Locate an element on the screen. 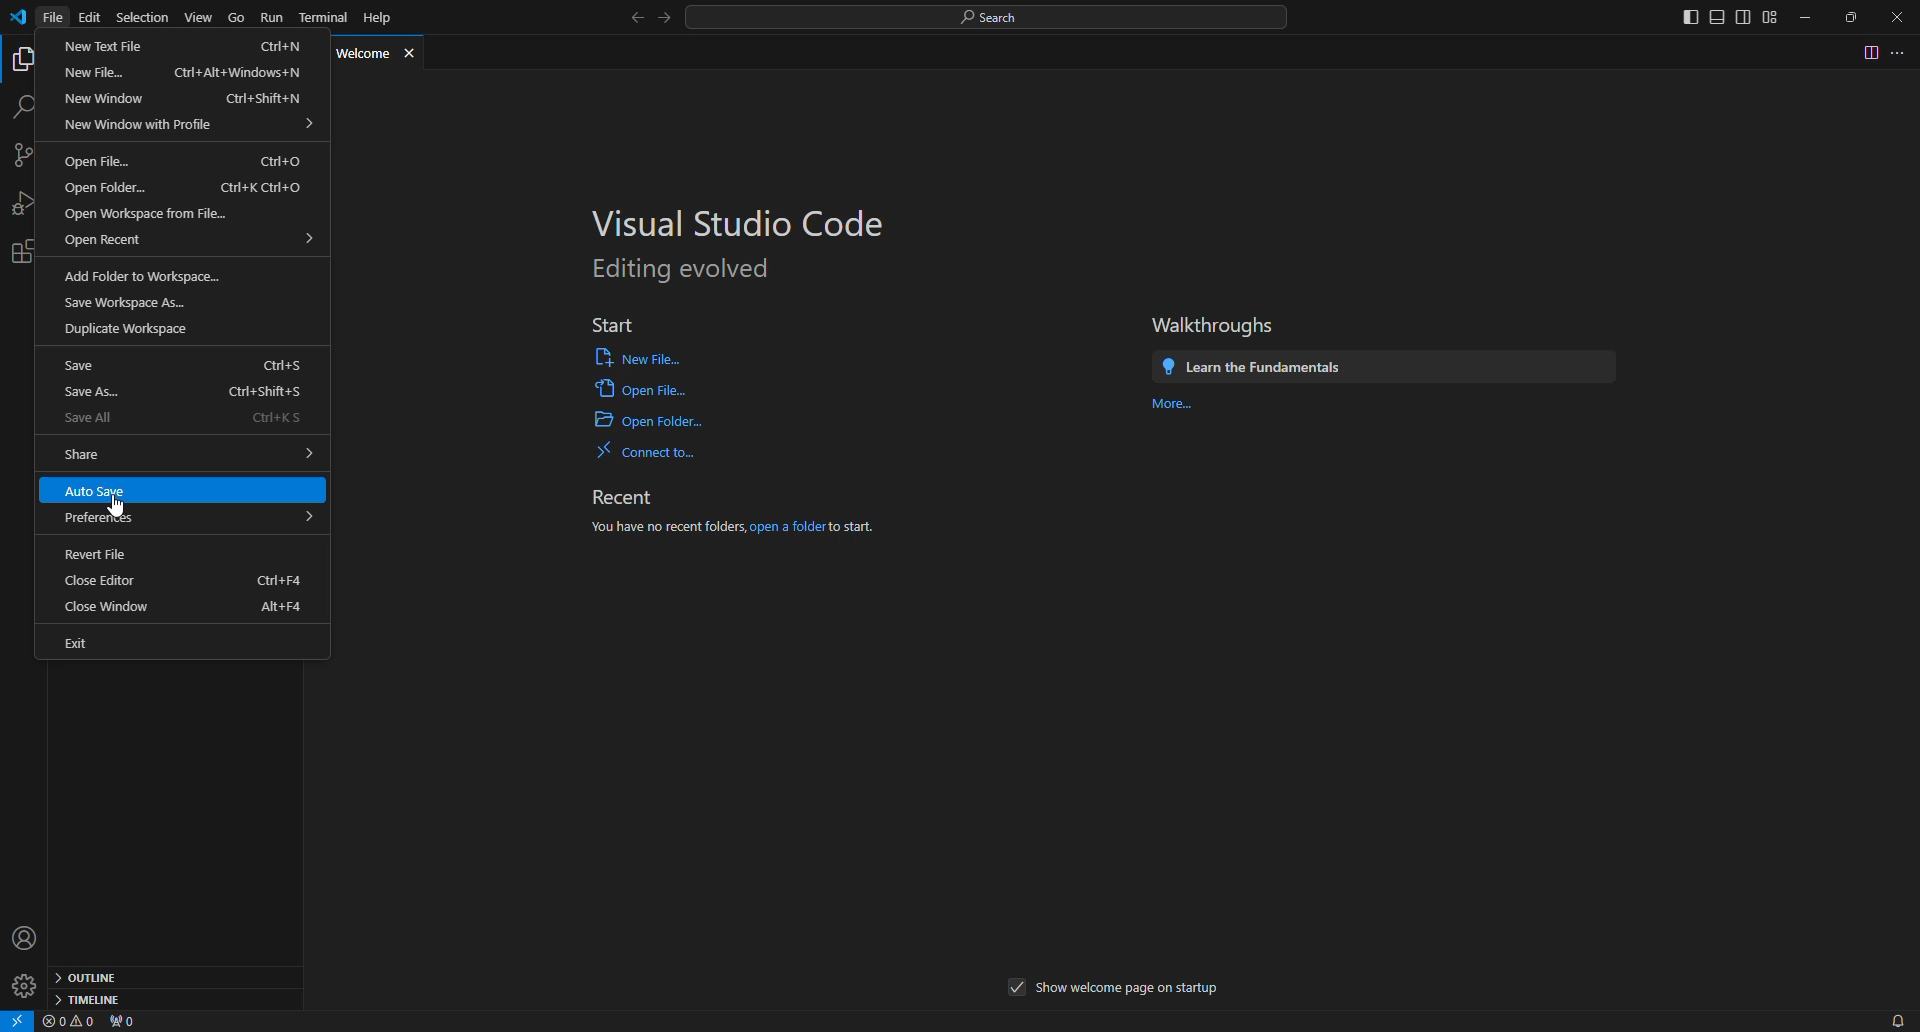 This screenshot has height=1032, width=1920. open a folder is located at coordinates (787, 528).